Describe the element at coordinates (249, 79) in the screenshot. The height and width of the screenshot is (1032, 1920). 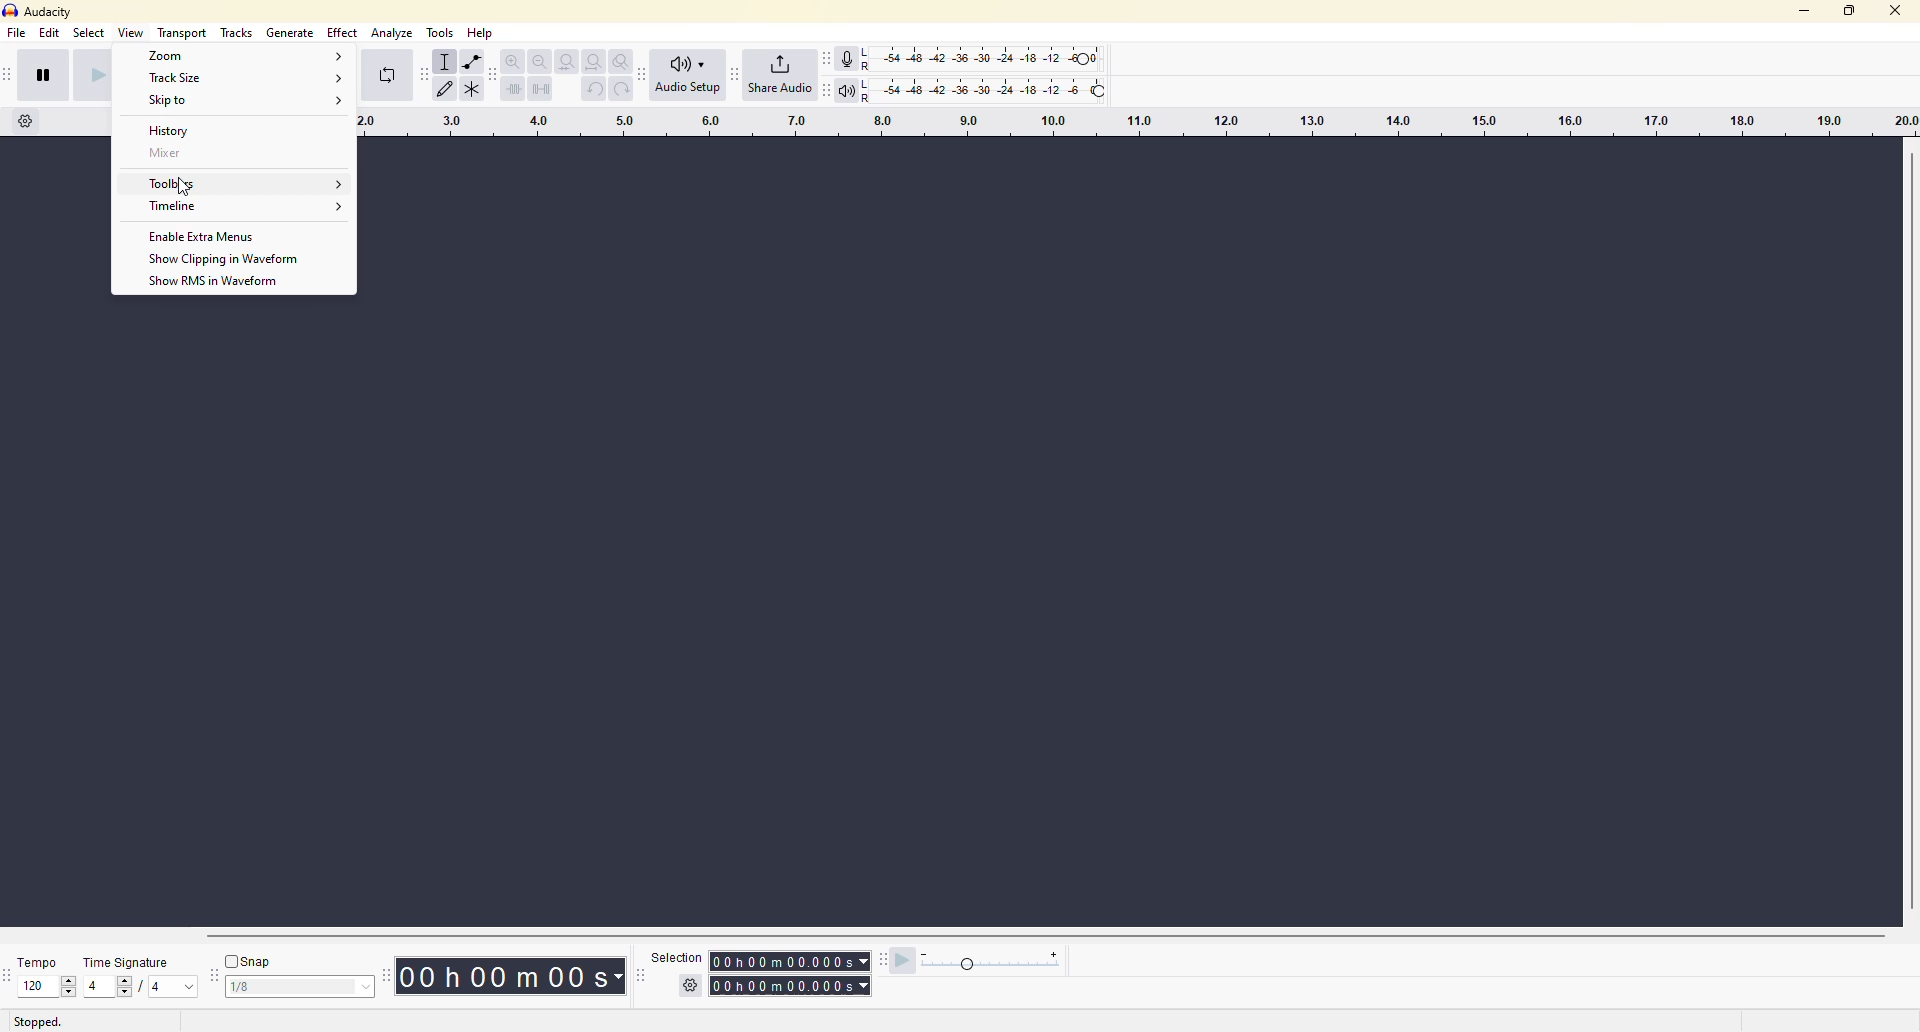
I see `Track Size` at that location.